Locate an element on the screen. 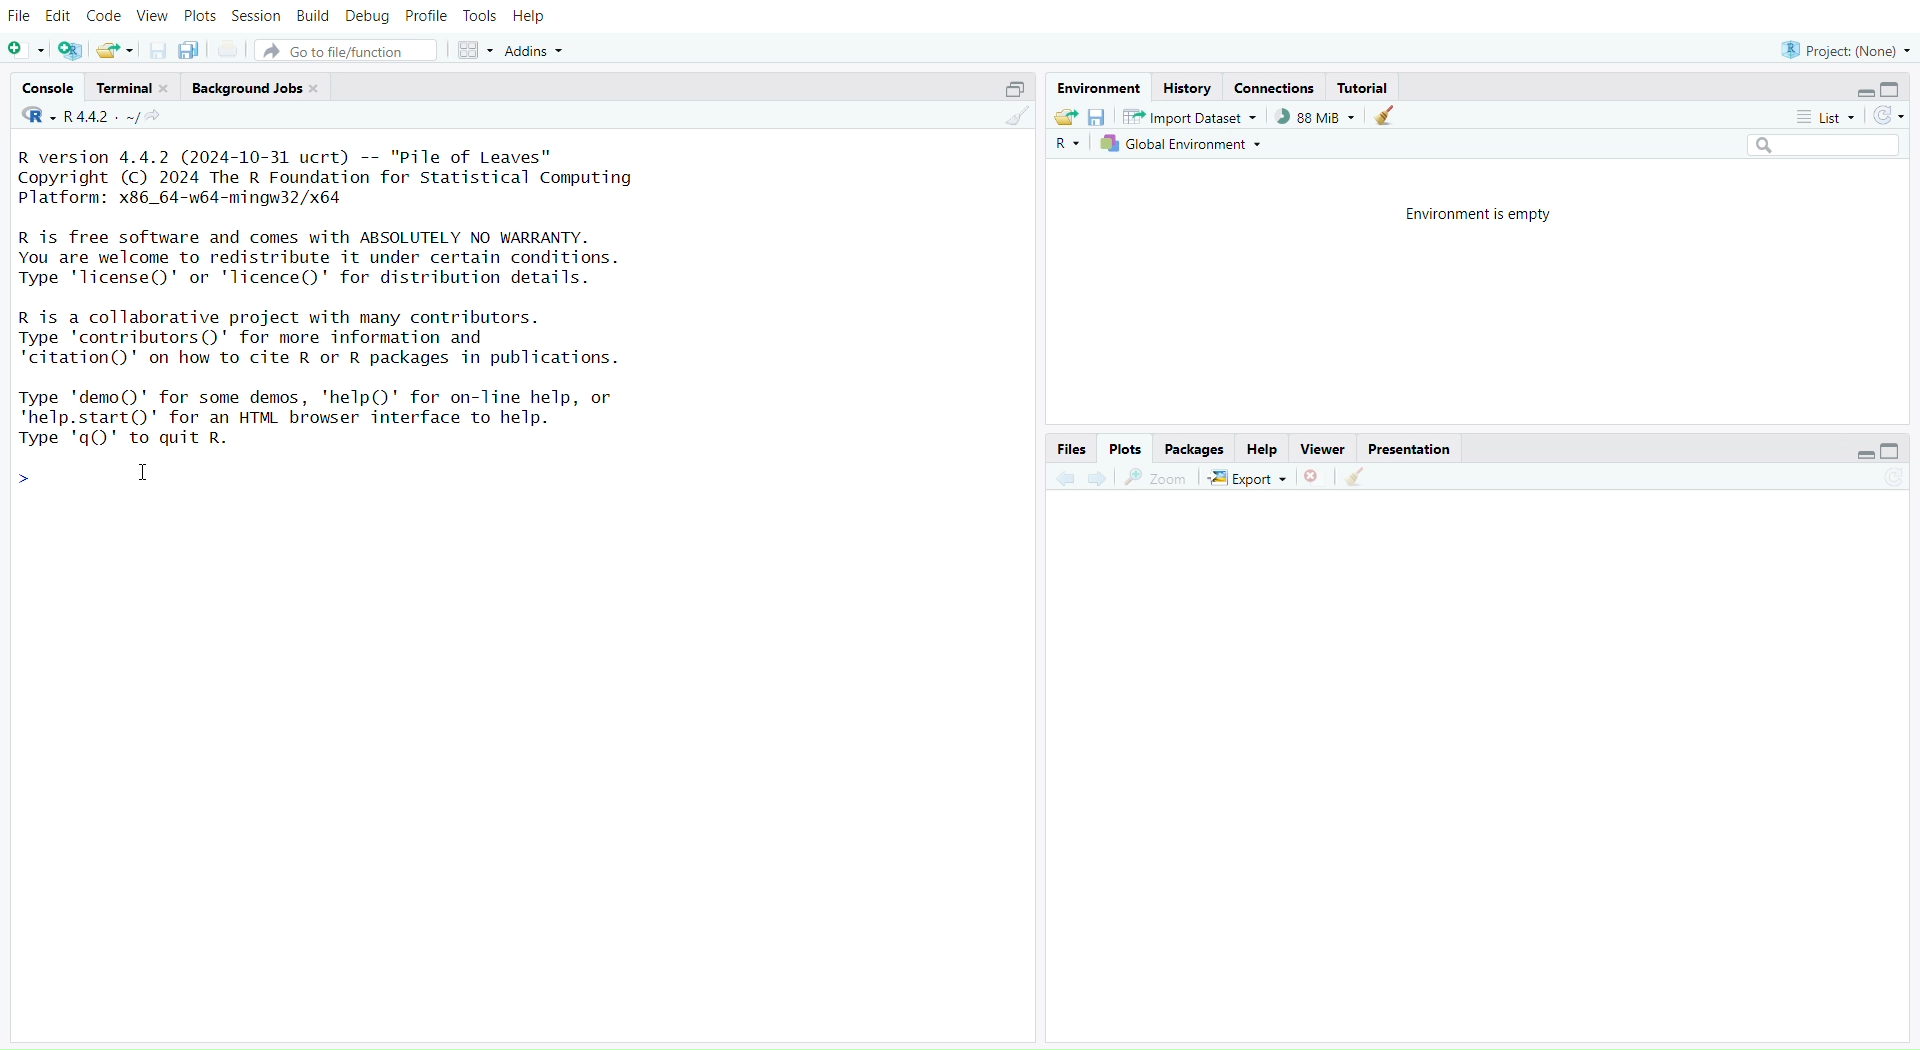  file is located at coordinates (23, 16).